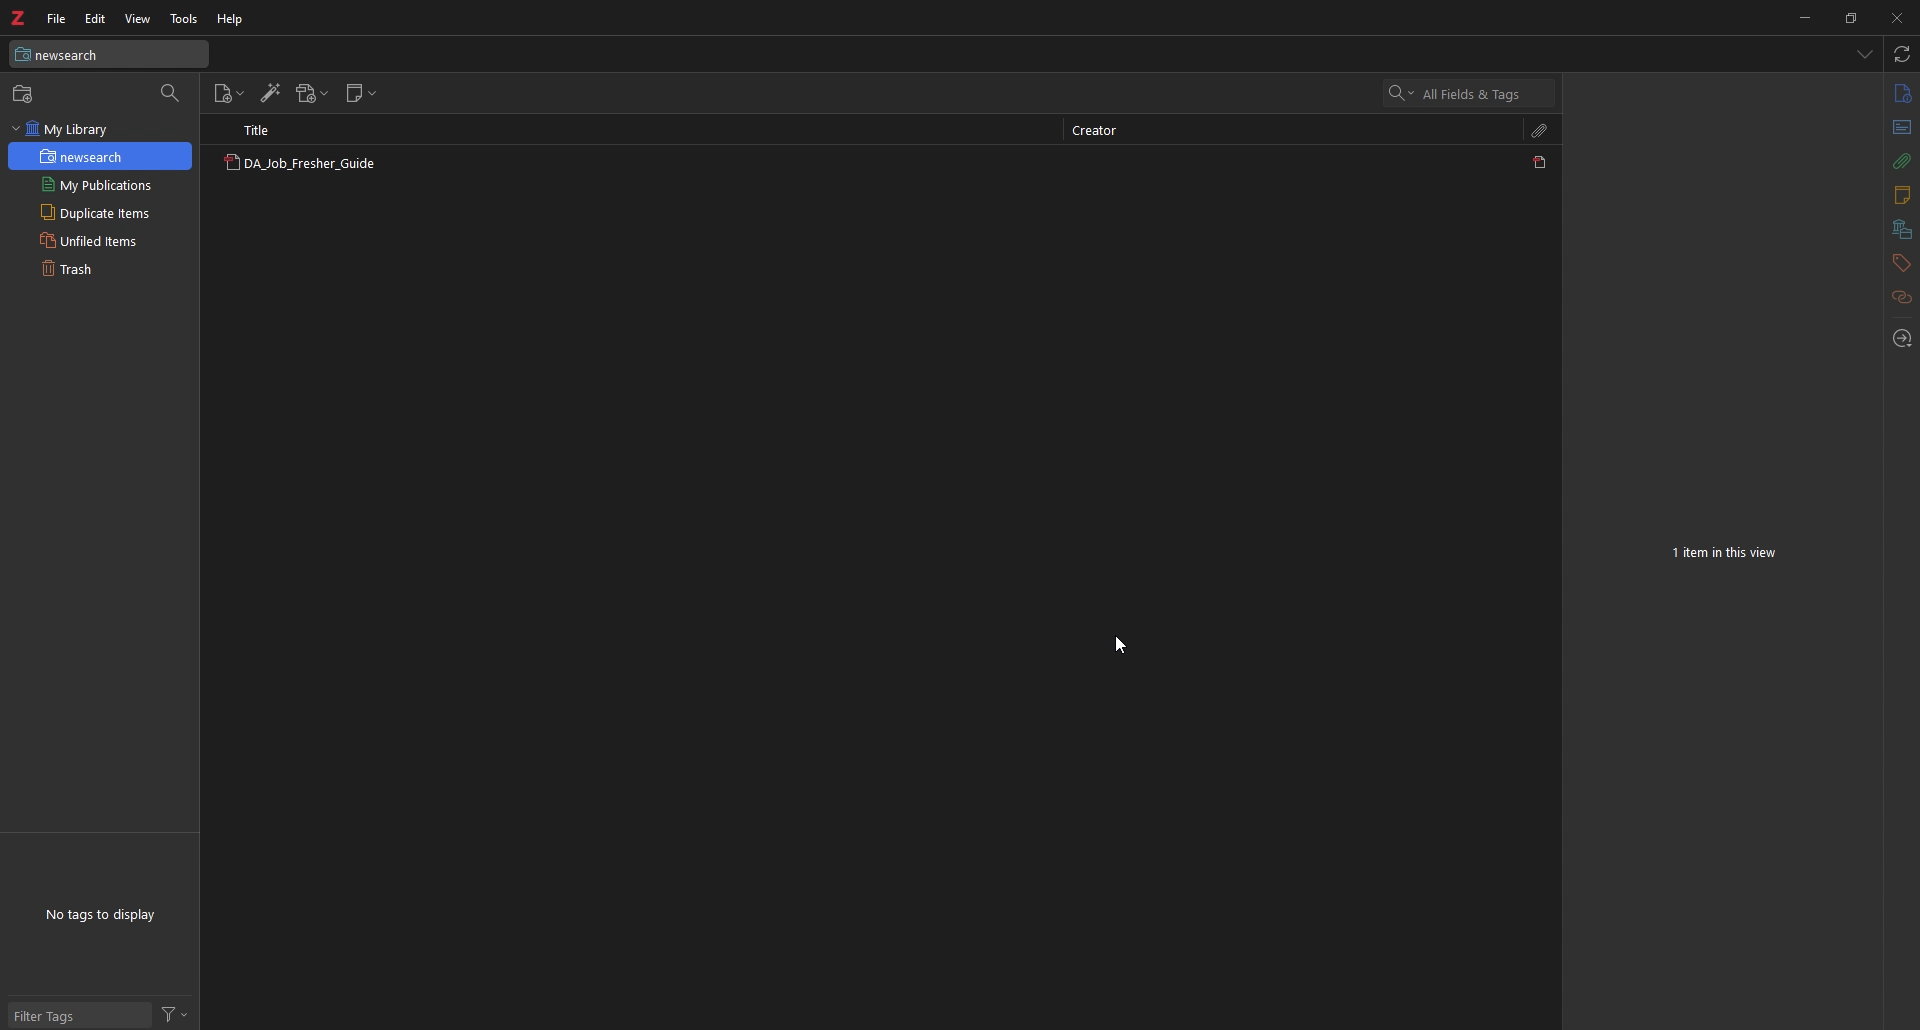 This screenshot has width=1920, height=1030. I want to click on close, so click(1895, 17).